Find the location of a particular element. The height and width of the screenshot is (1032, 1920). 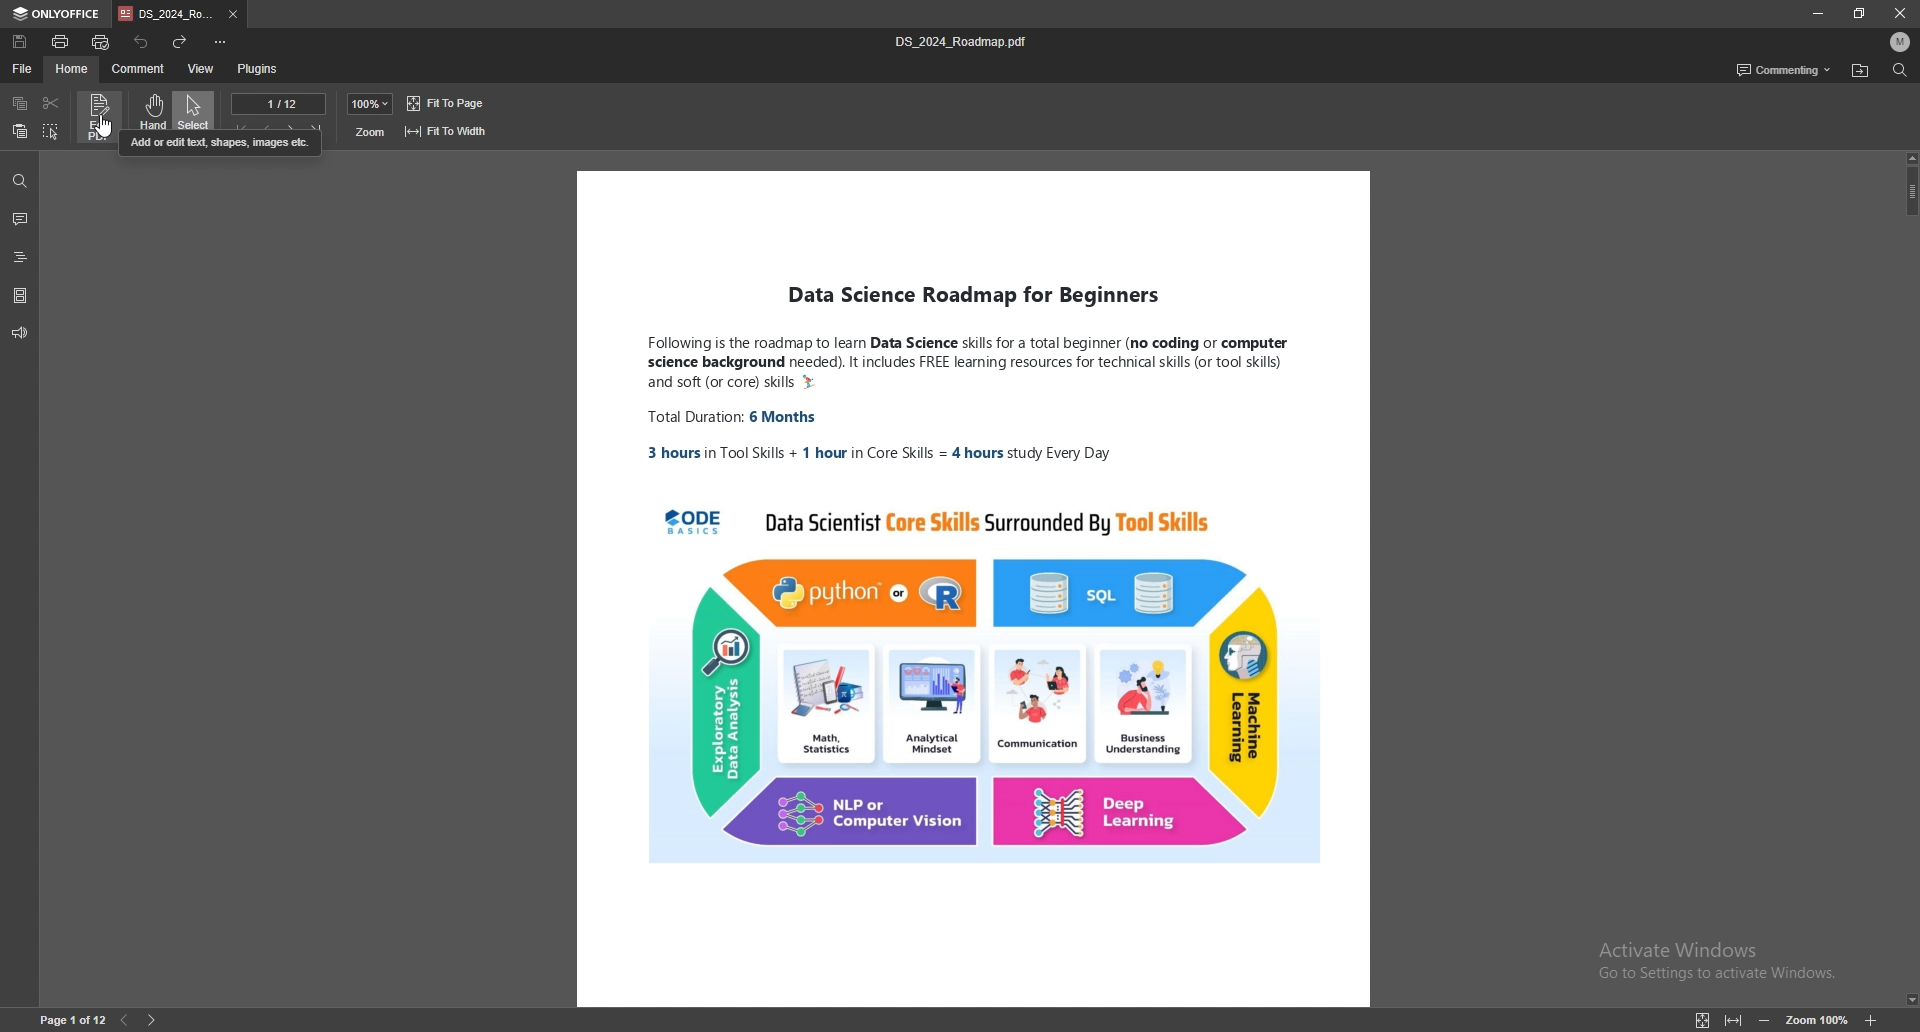

fit to page is located at coordinates (450, 103).